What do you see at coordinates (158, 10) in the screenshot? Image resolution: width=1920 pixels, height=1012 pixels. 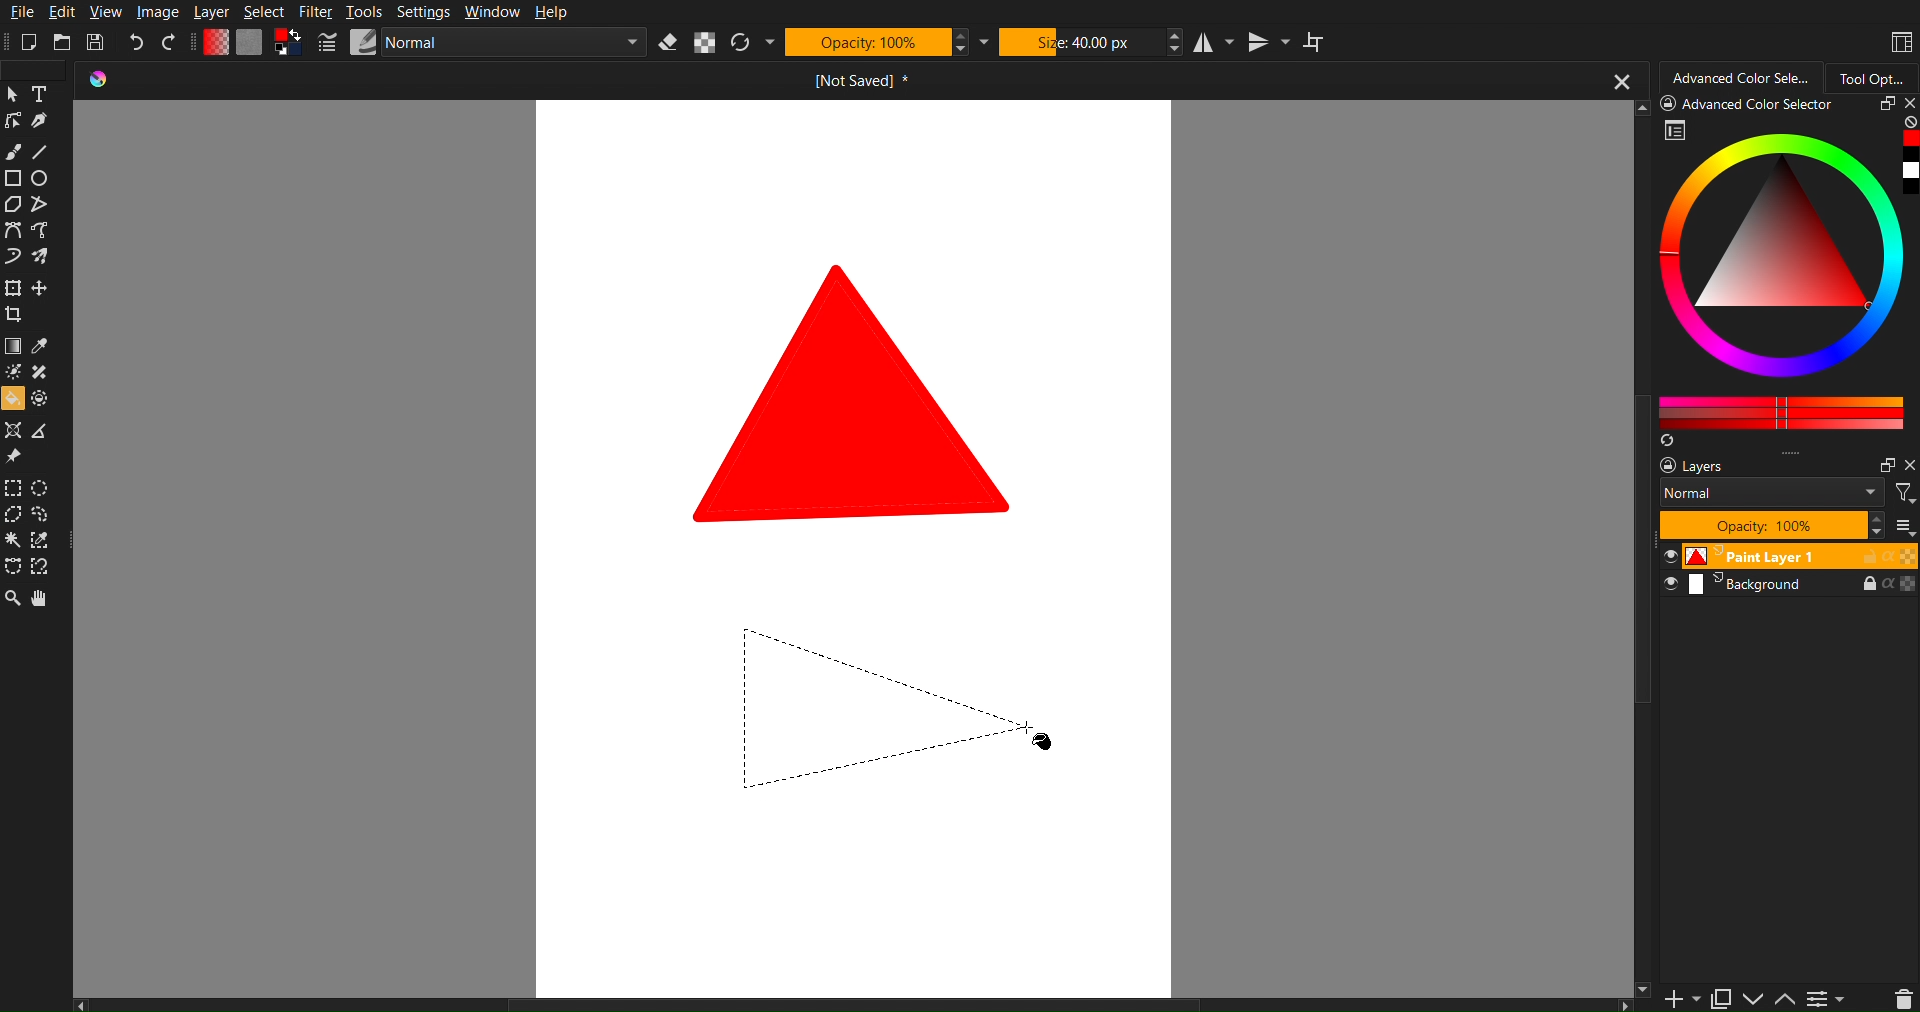 I see `Image` at bounding box center [158, 10].